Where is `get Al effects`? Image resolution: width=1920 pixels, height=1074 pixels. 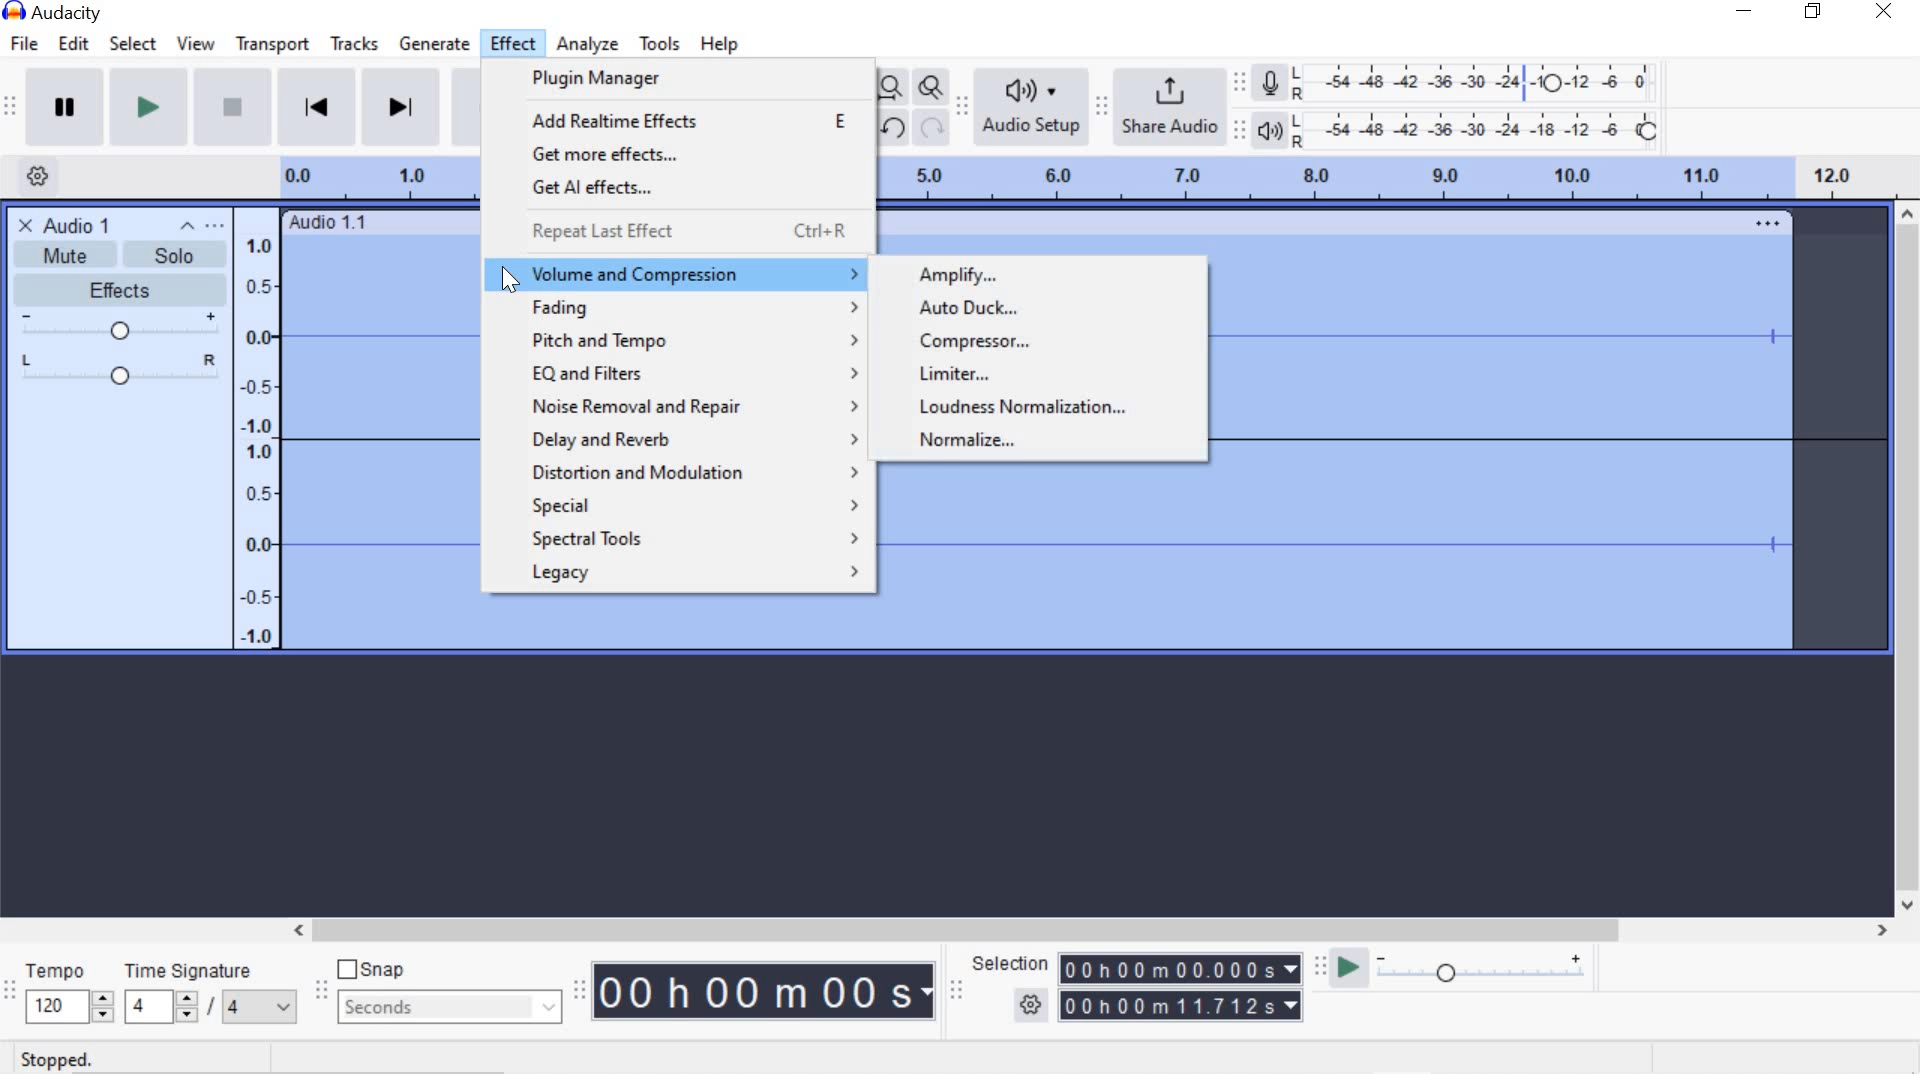
get Al effects is located at coordinates (686, 189).